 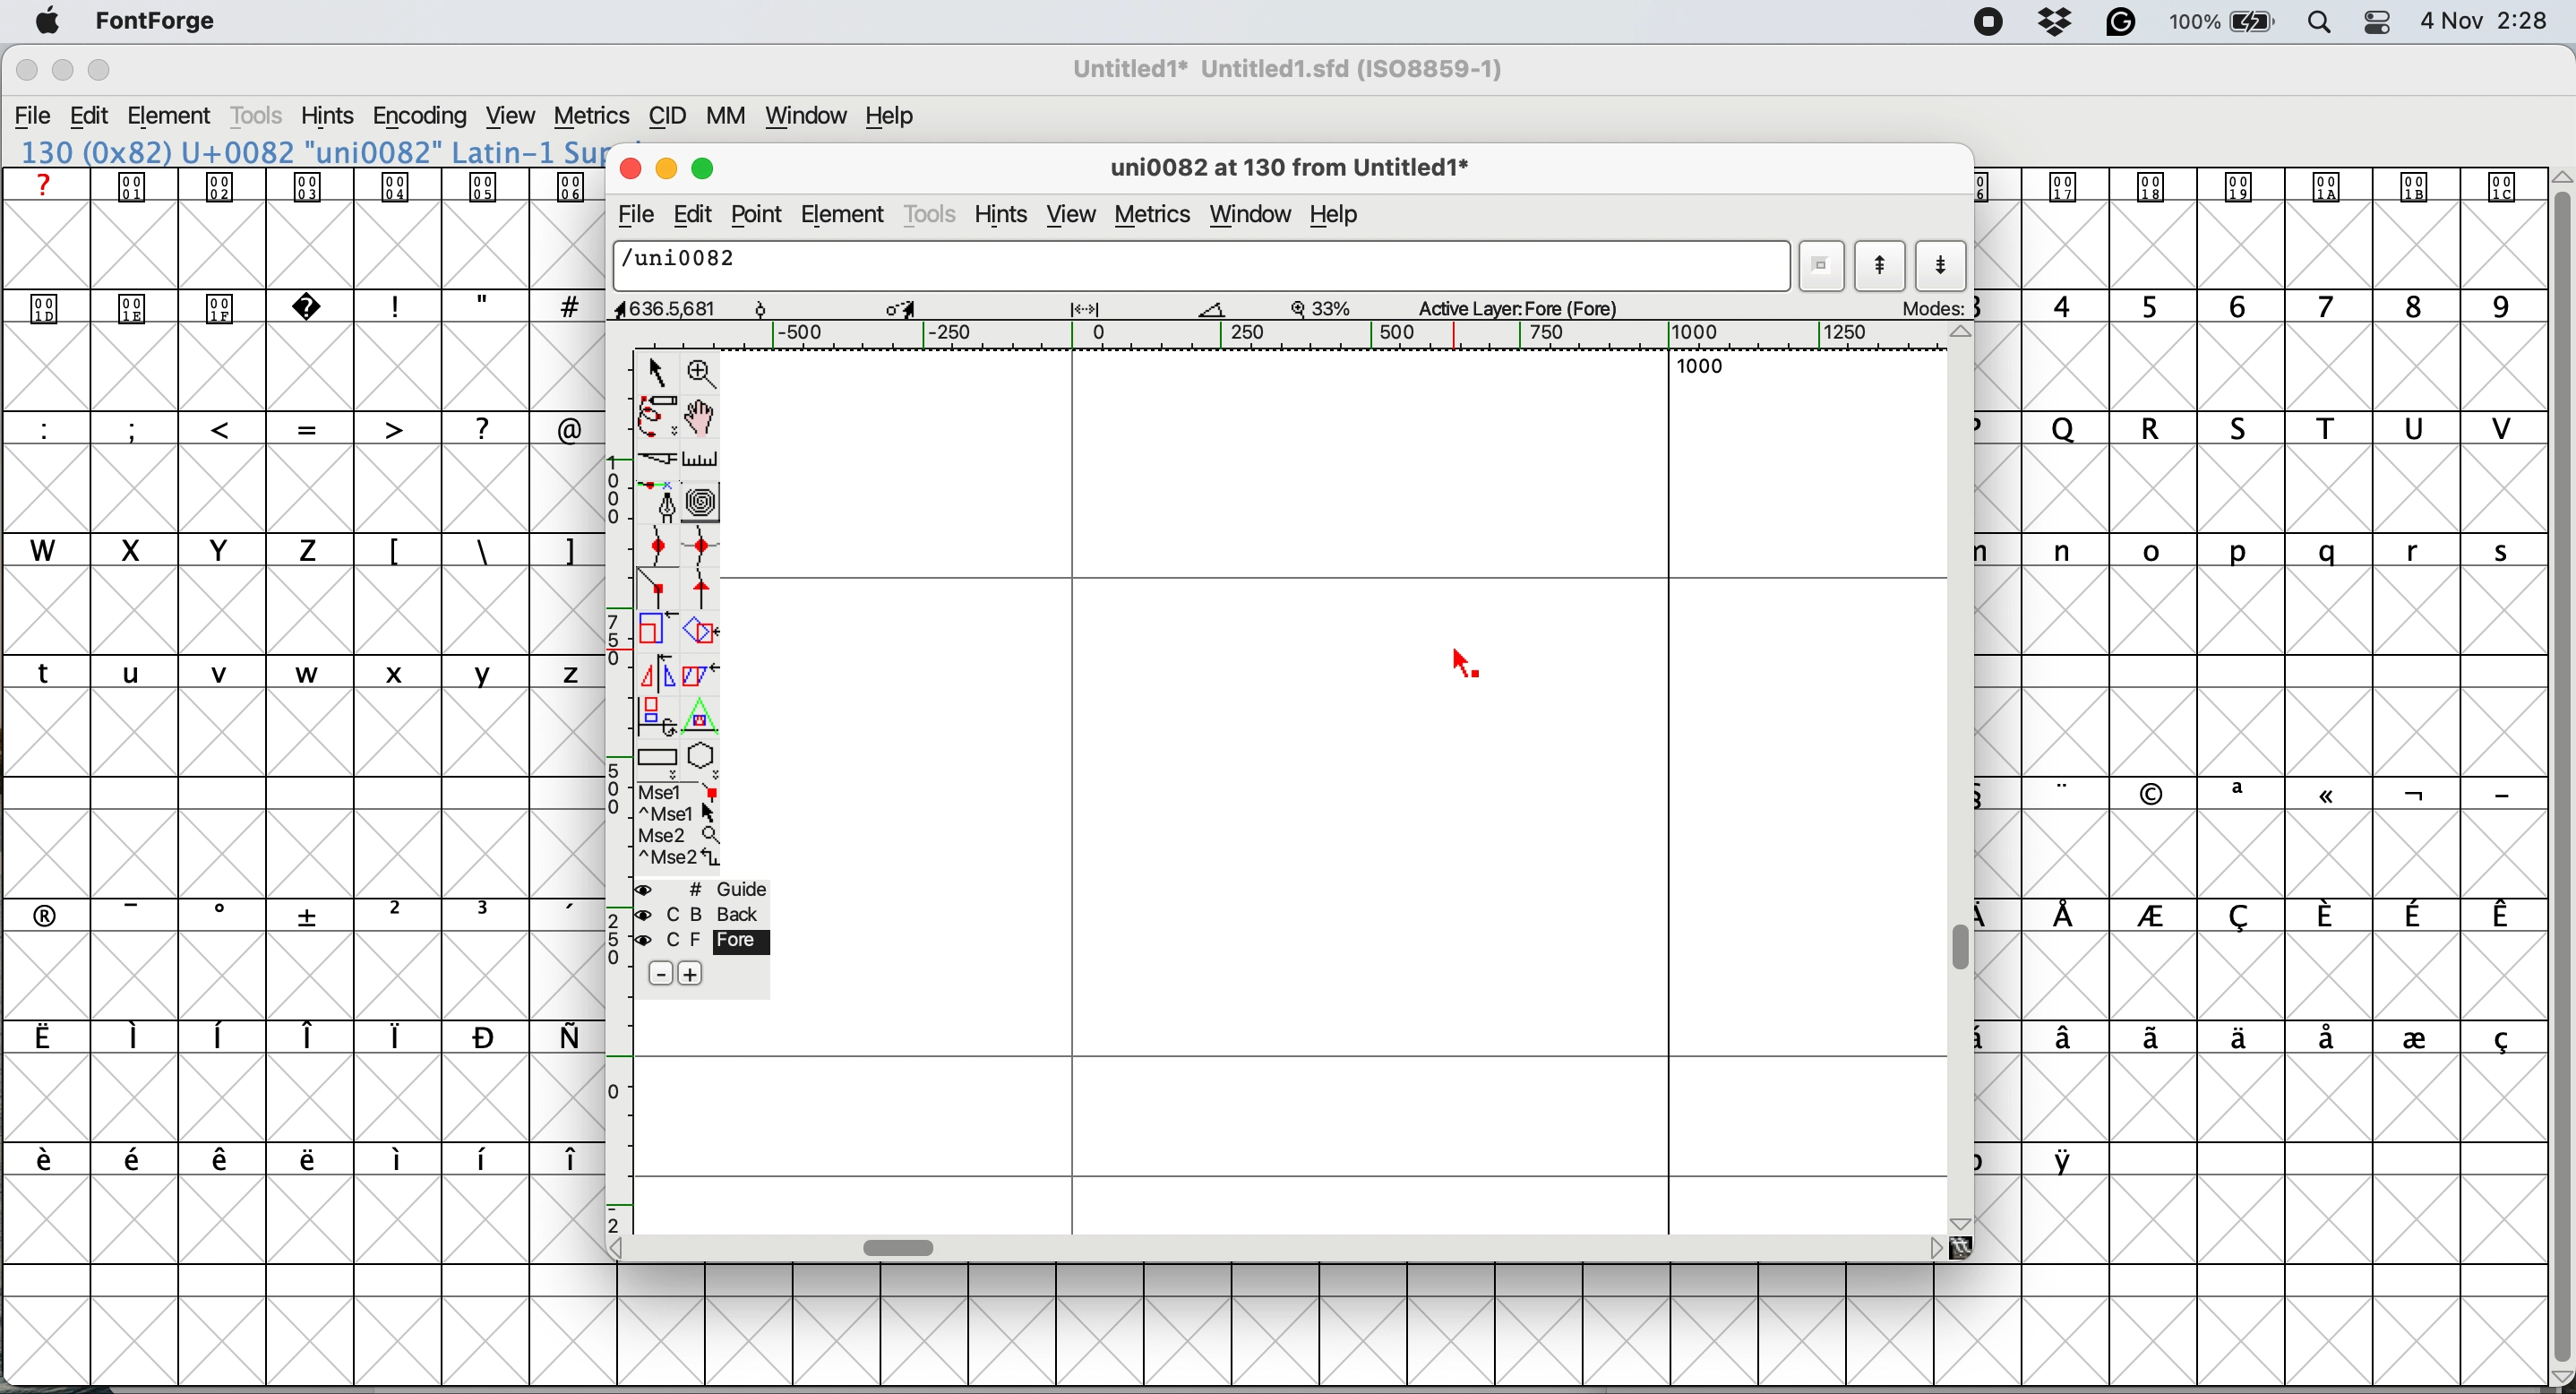 What do you see at coordinates (633, 215) in the screenshot?
I see `file` at bounding box center [633, 215].